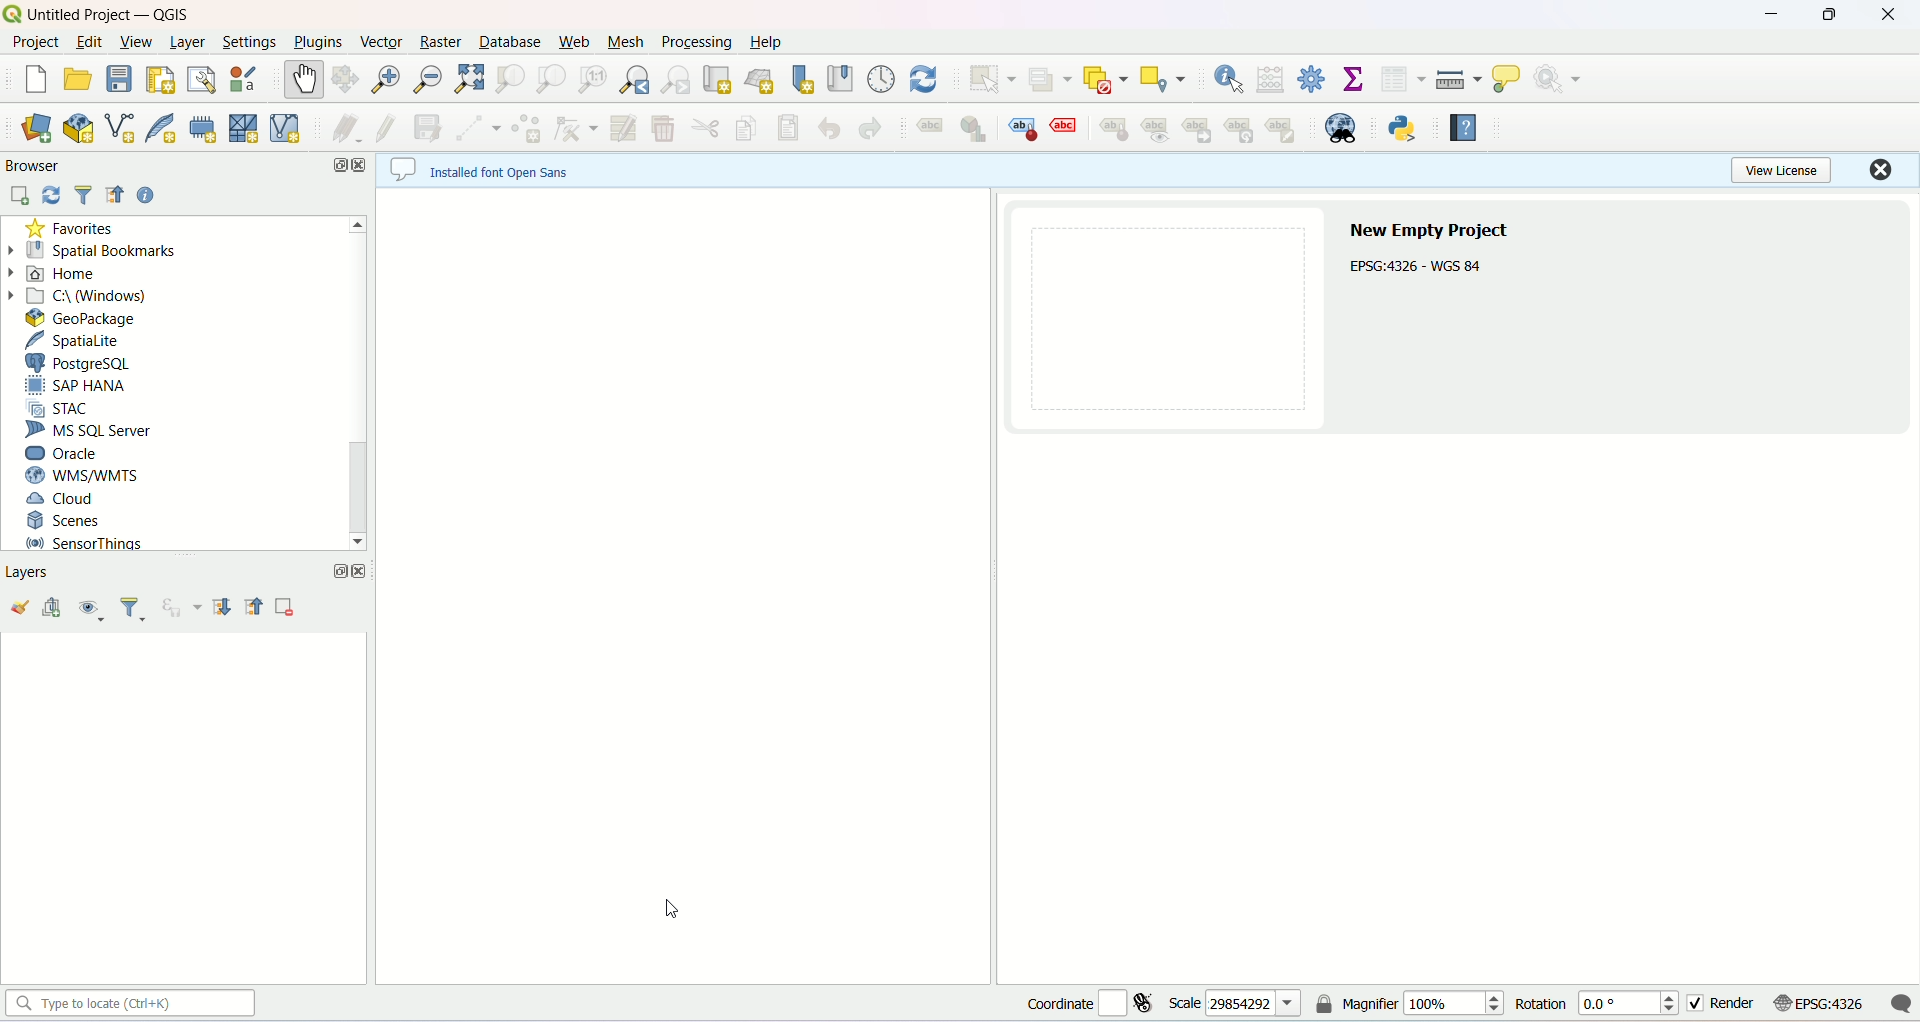  I want to click on toolbox, so click(1315, 79).